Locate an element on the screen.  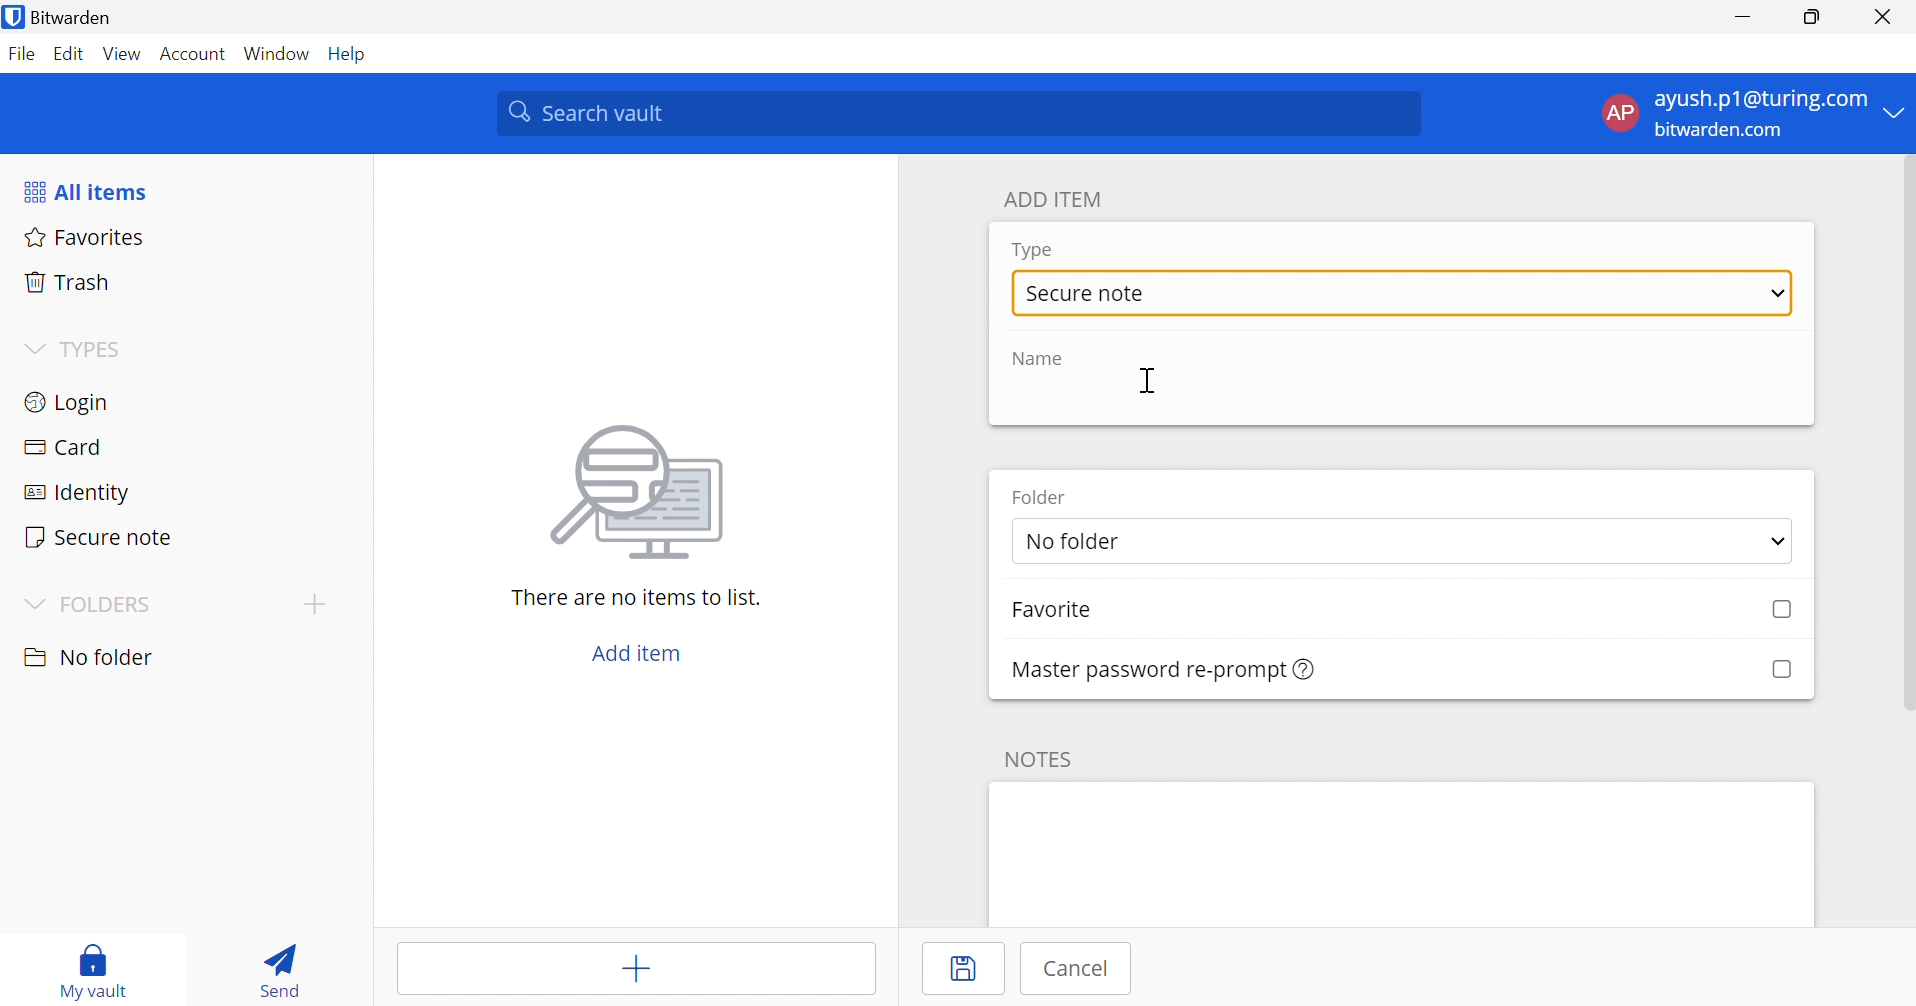
Cancel is located at coordinates (1083, 969).